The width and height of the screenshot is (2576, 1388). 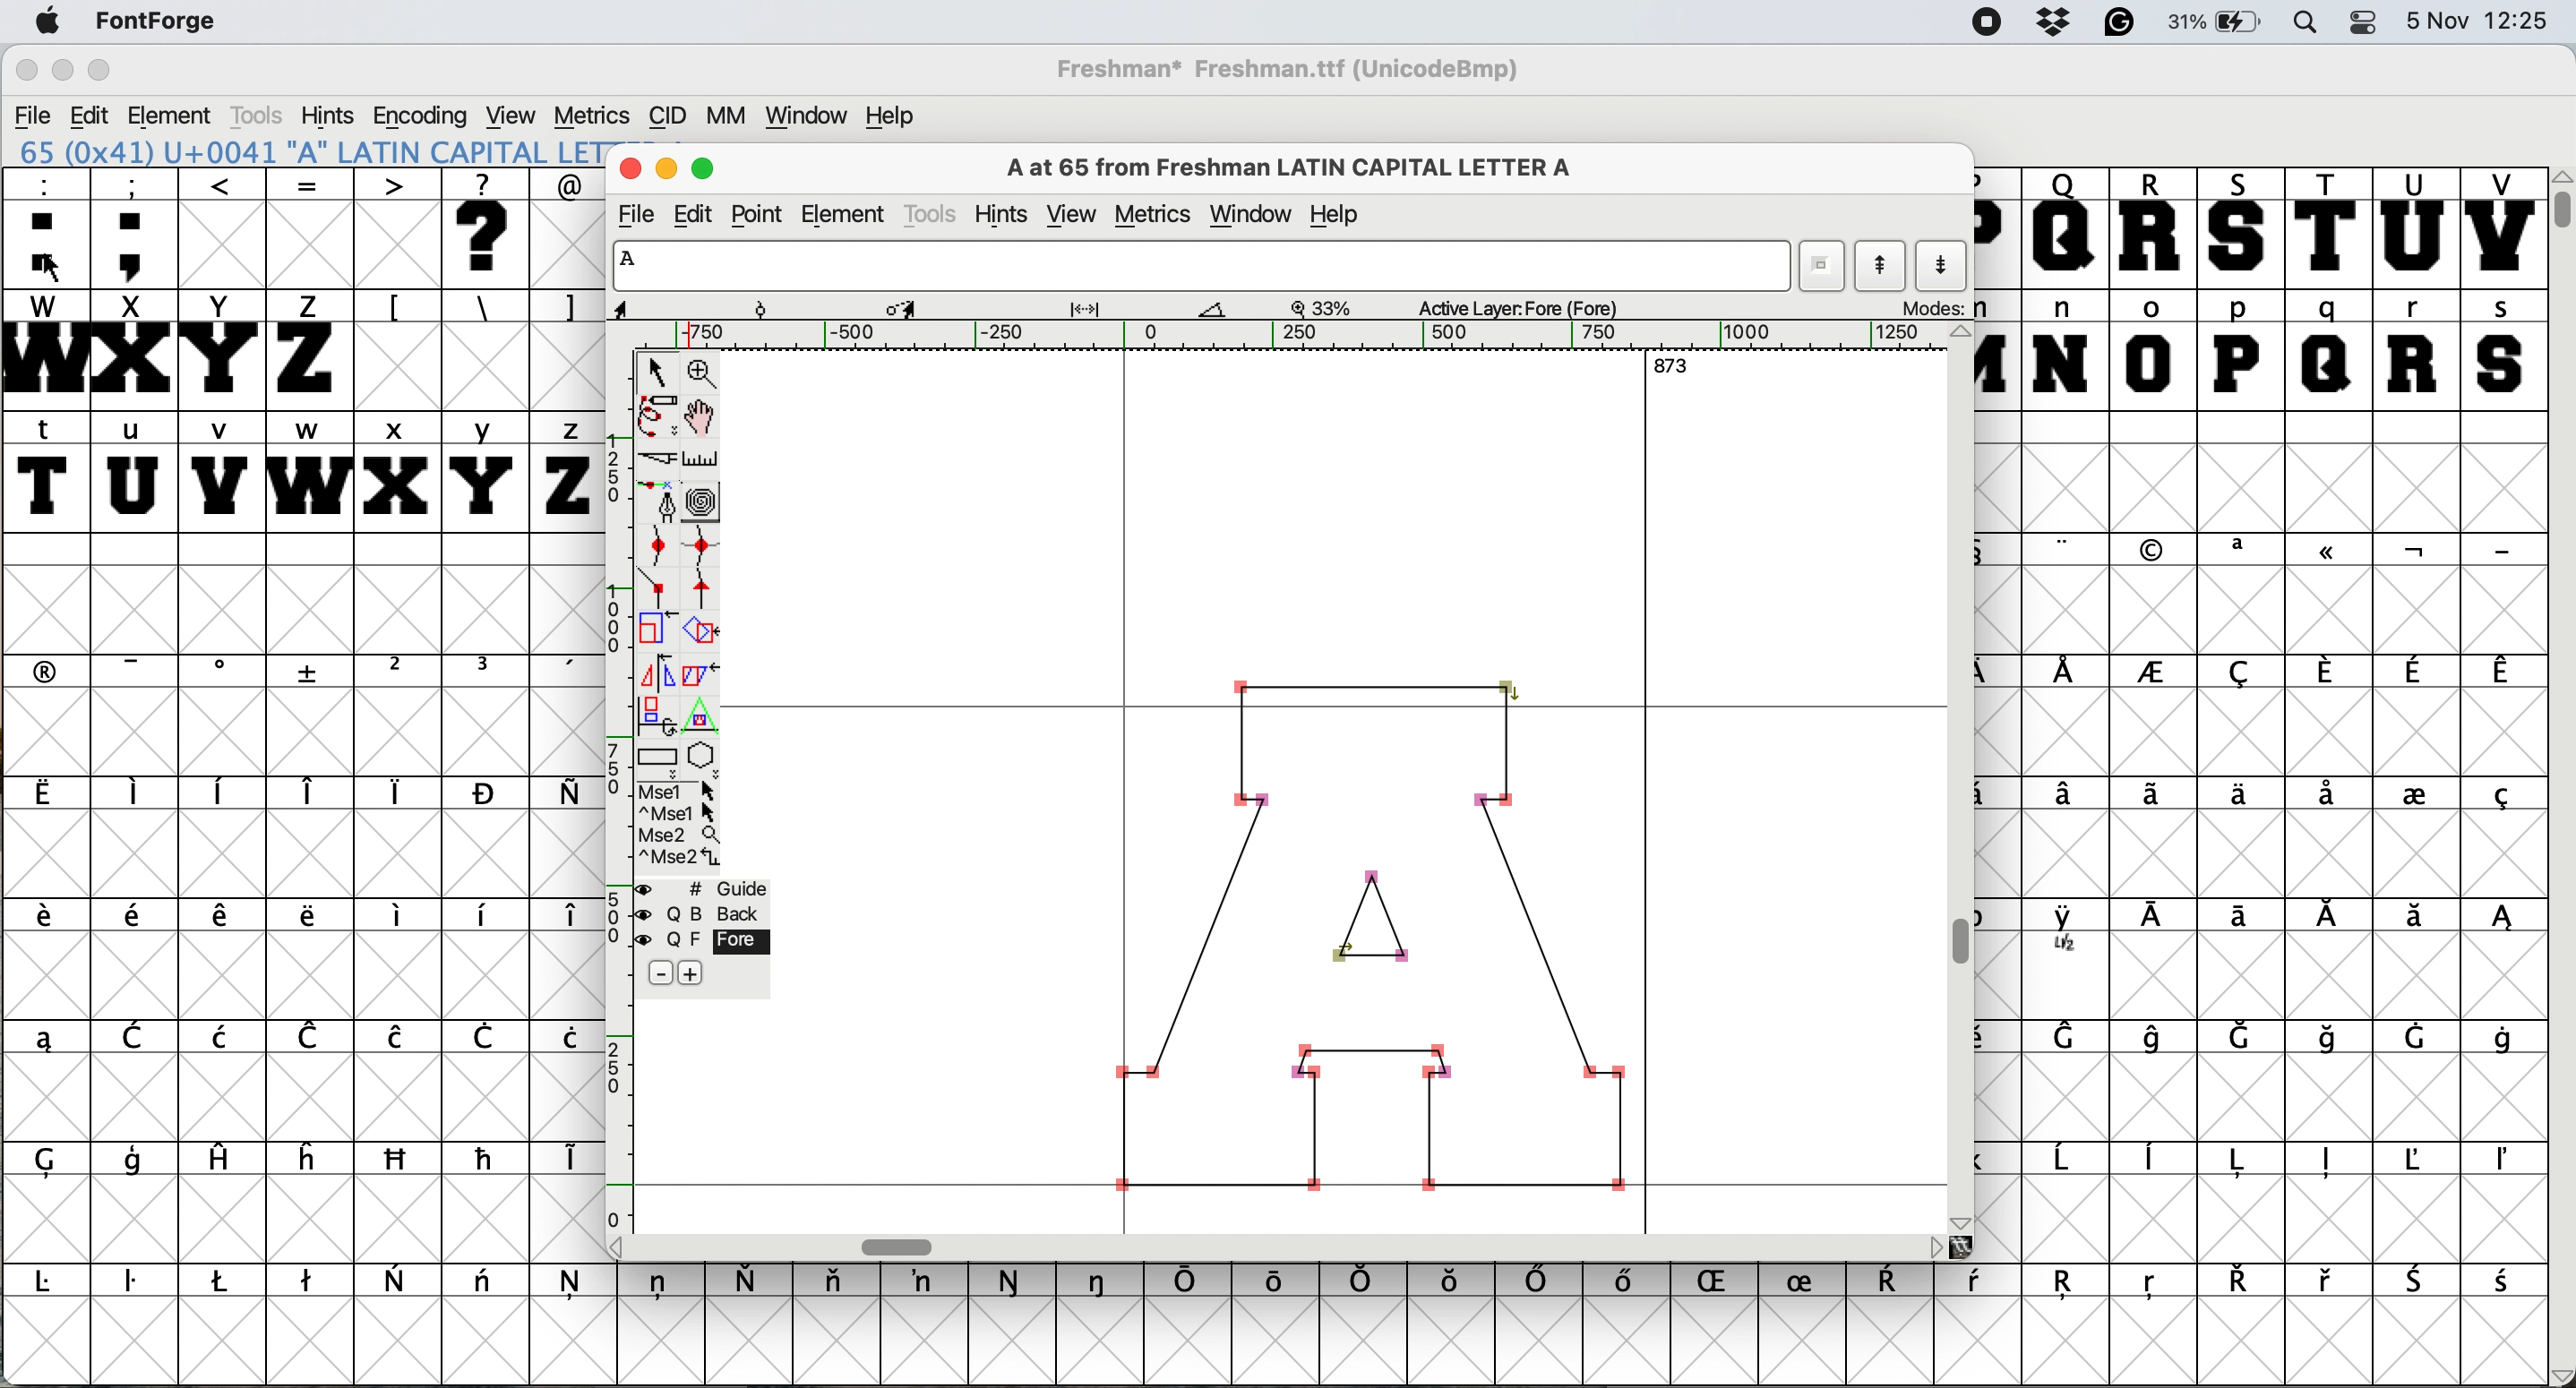 I want to click on symbol, so click(x=136, y=1164).